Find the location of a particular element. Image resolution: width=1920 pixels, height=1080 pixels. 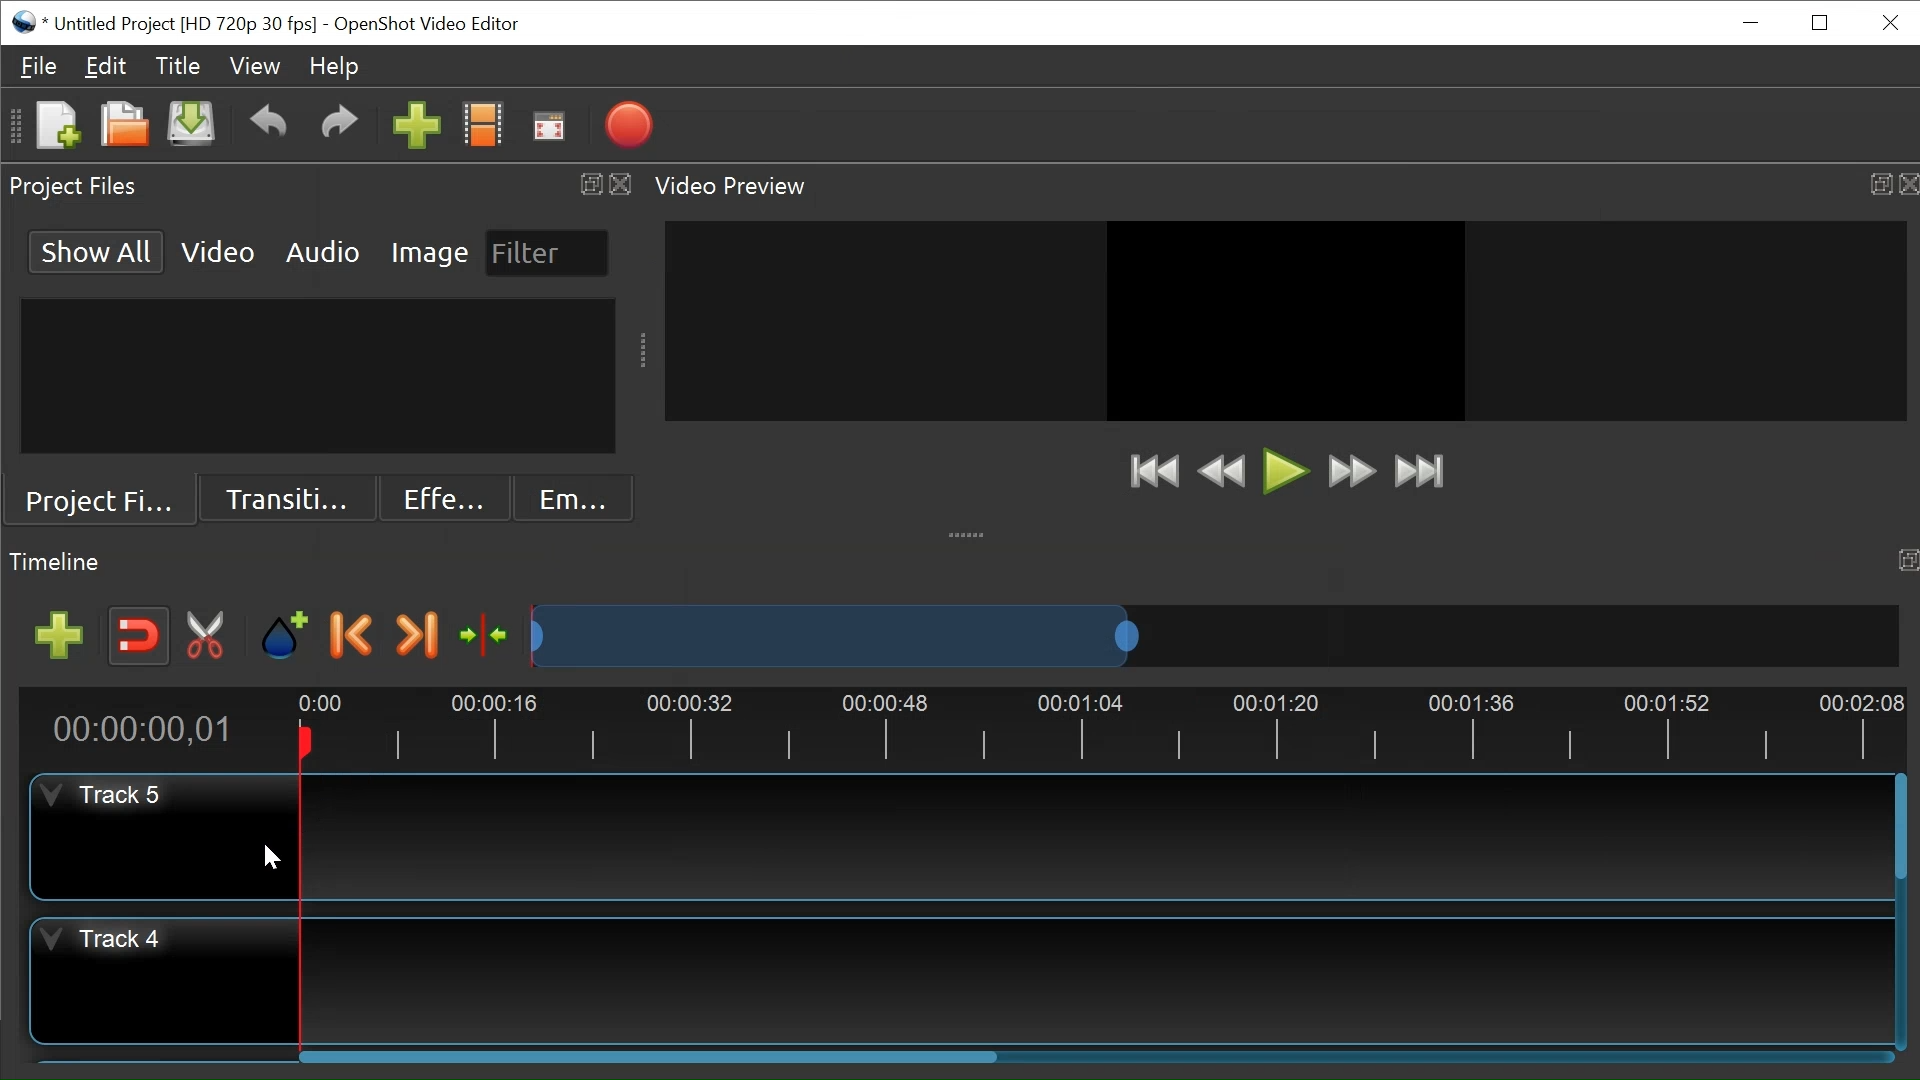

Open File is located at coordinates (121, 127).